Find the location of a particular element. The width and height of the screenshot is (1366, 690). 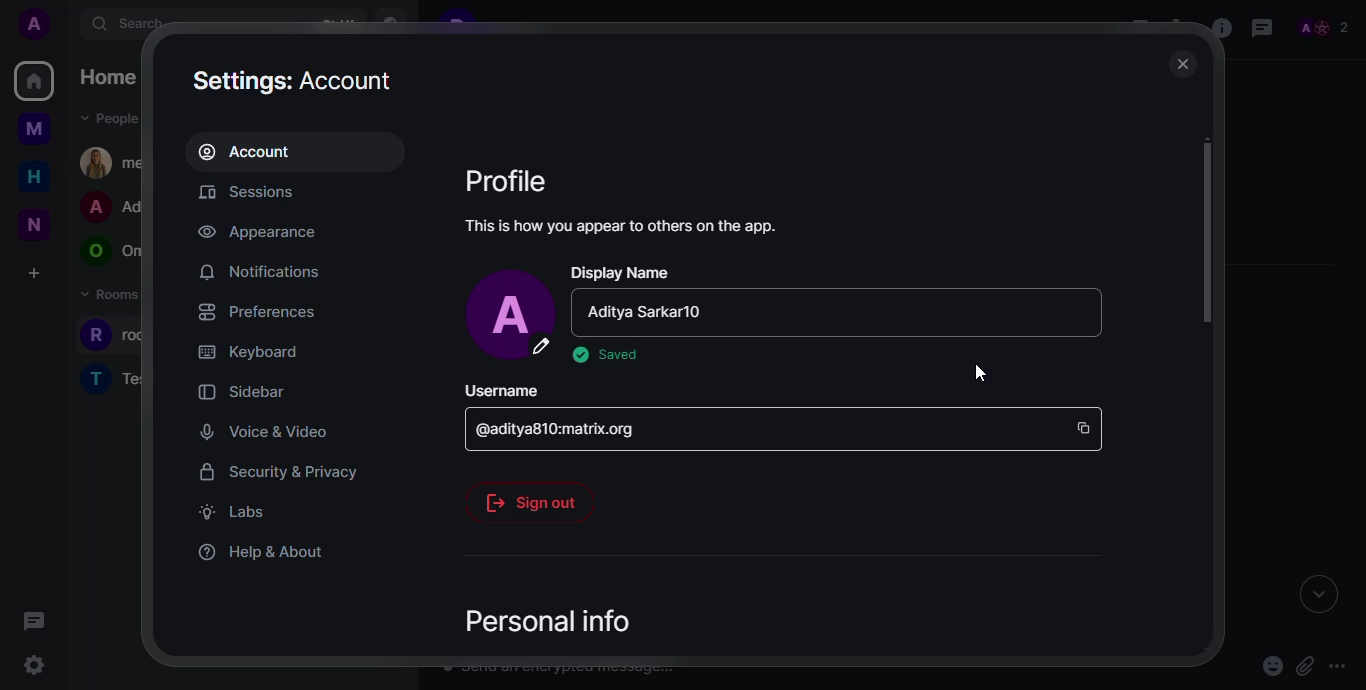

copy is located at coordinates (1085, 420).